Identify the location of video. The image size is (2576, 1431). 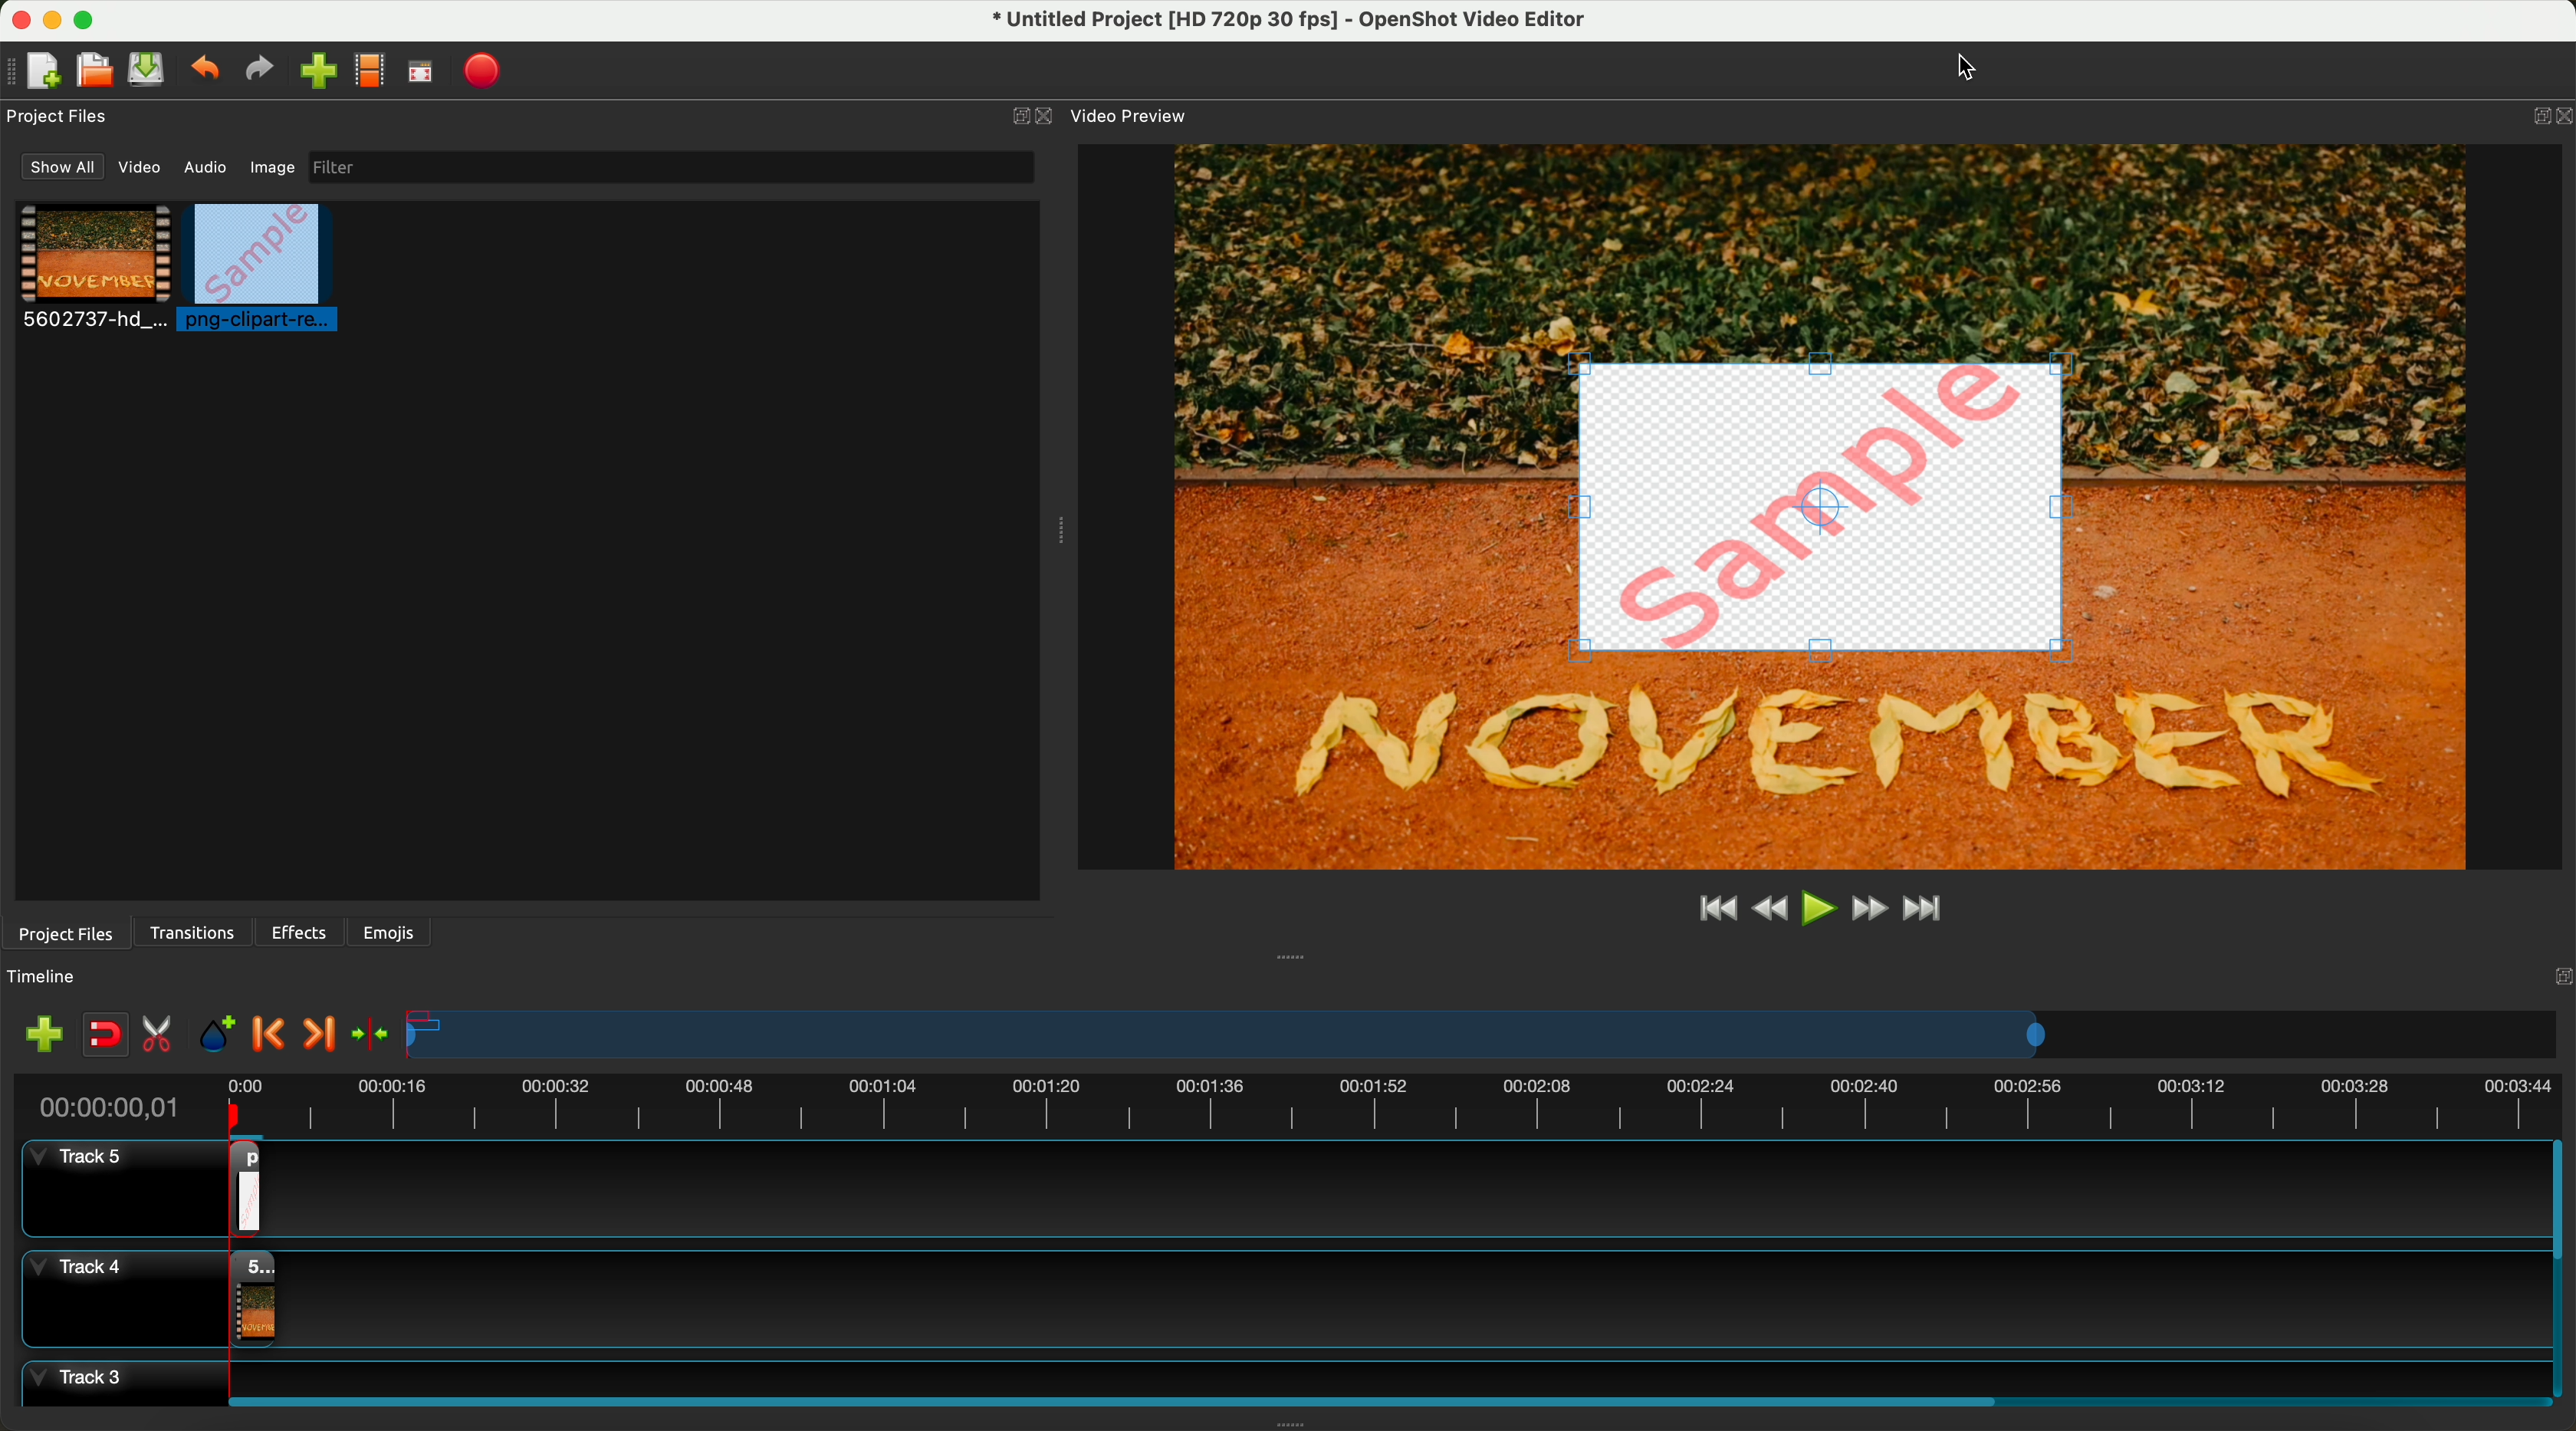
(143, 171).